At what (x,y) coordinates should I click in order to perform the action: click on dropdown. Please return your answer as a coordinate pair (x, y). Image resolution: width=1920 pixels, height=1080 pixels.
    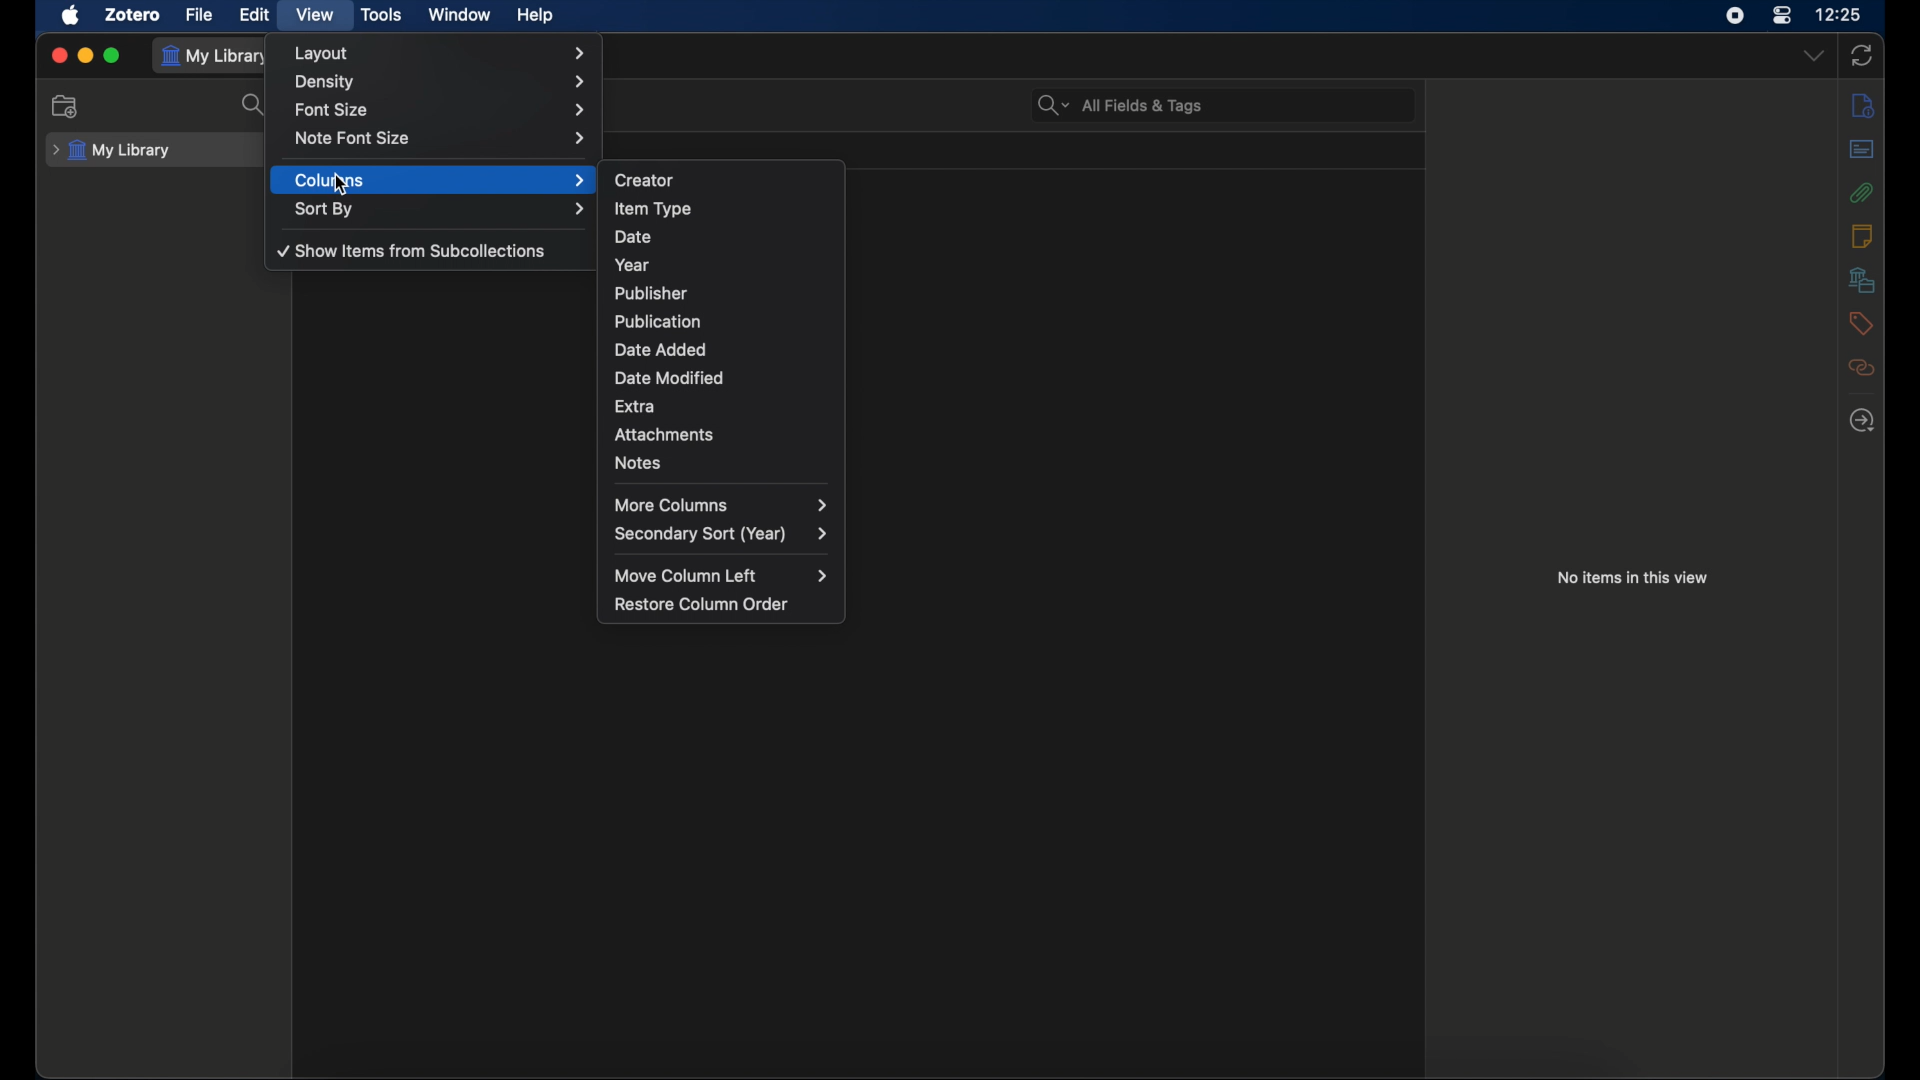
    Looking at the image, I should click on (1813, 54).